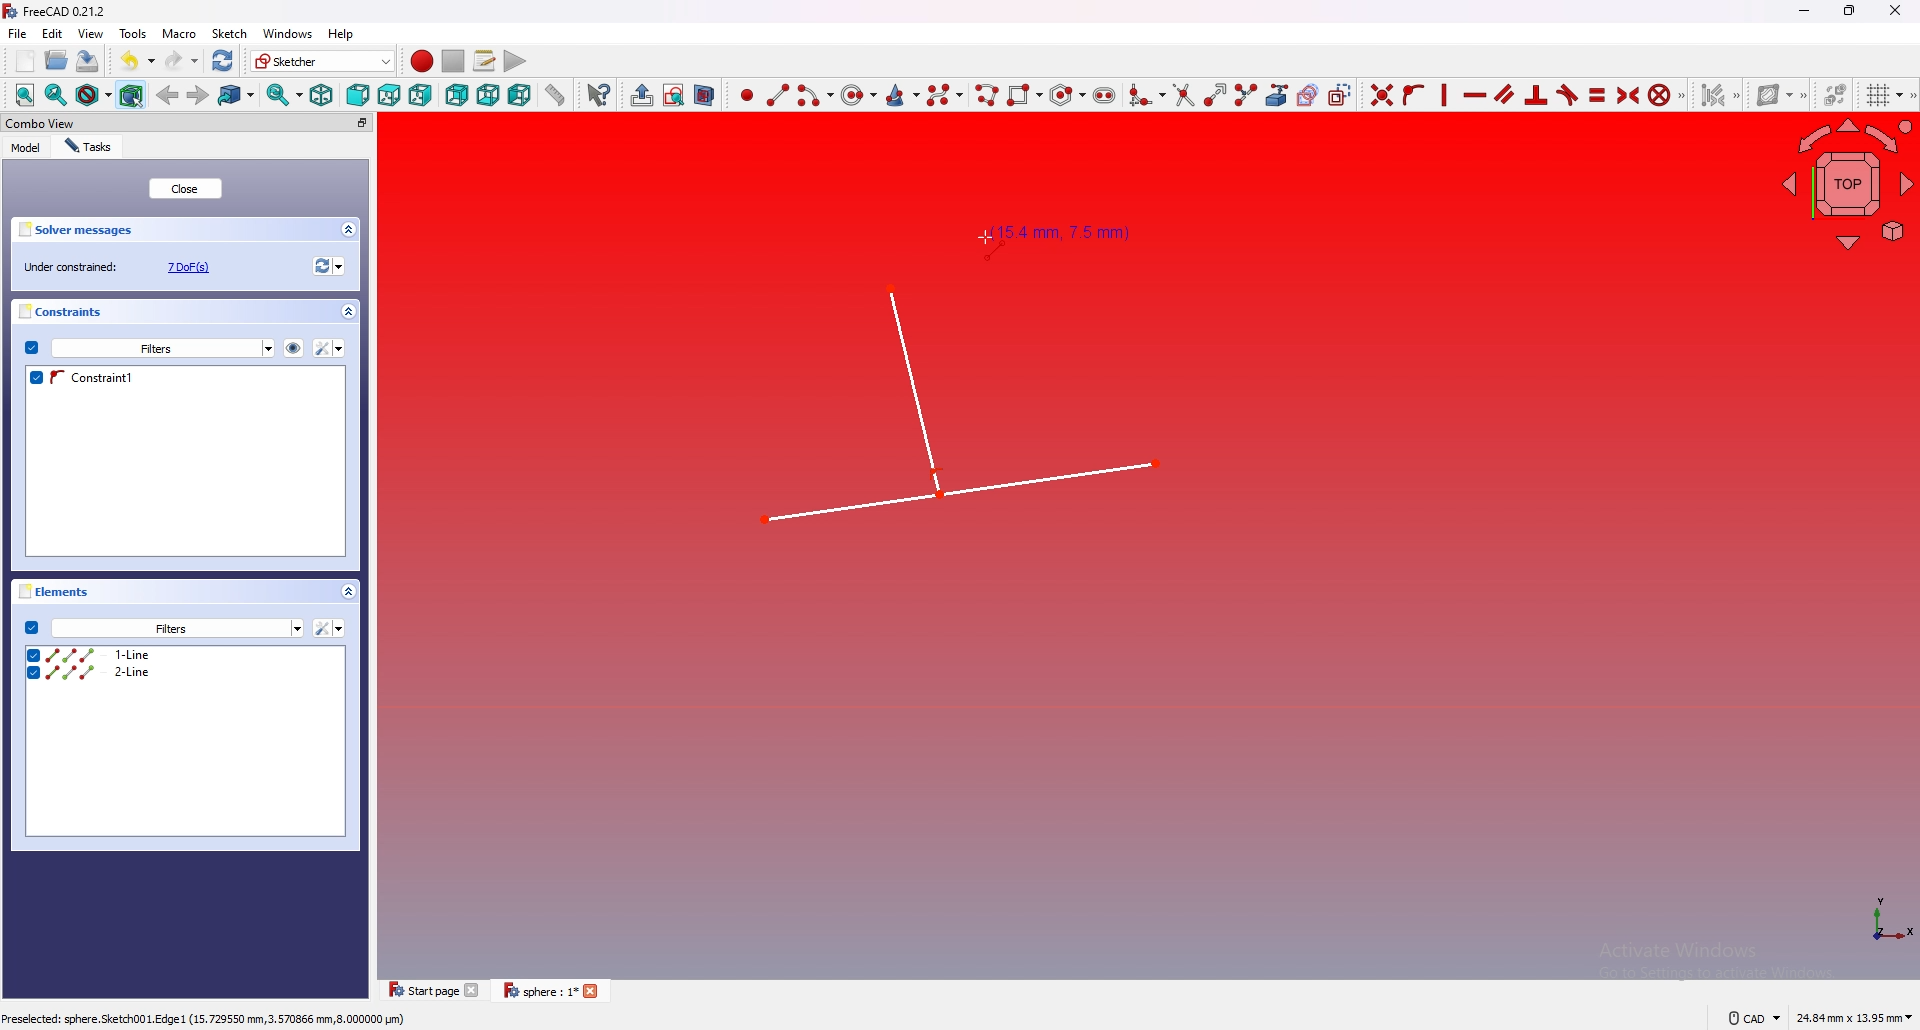 The height and width of the screenshot is (1030, 1920). I want to click on Undo, so click(130, 59).